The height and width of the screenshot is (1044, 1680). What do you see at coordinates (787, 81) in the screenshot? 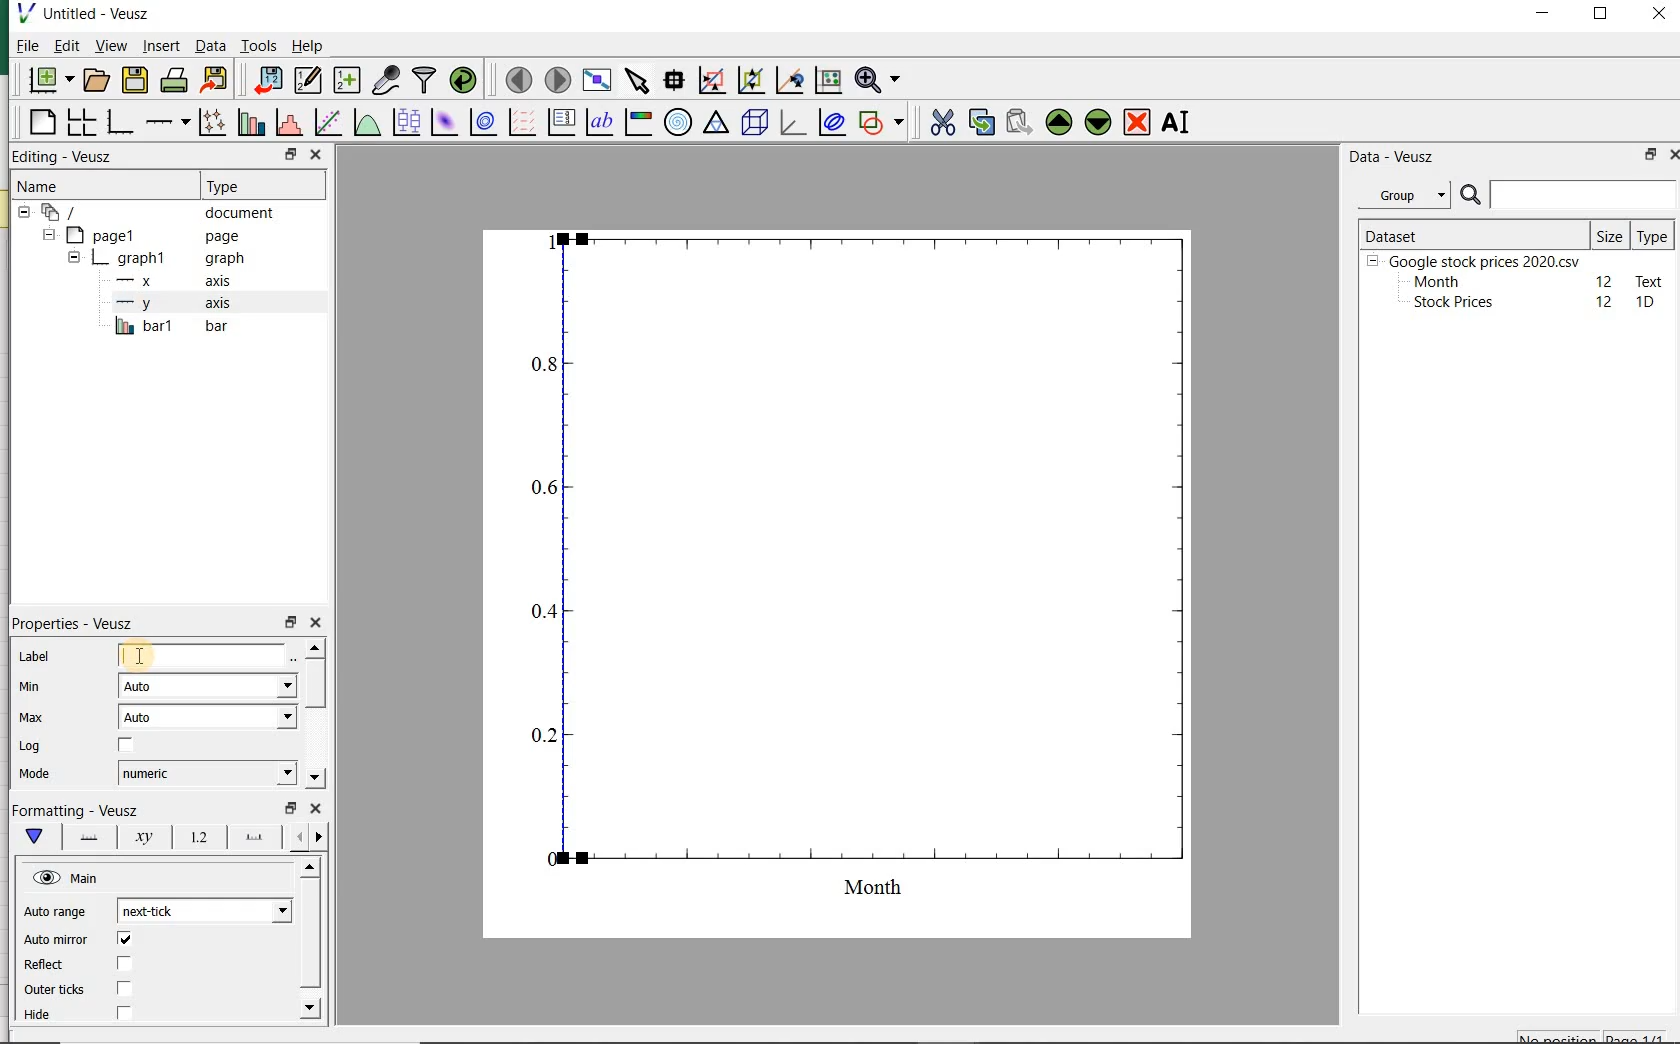
I see `click to recenter graph axes` at bounding box center [787, 81].